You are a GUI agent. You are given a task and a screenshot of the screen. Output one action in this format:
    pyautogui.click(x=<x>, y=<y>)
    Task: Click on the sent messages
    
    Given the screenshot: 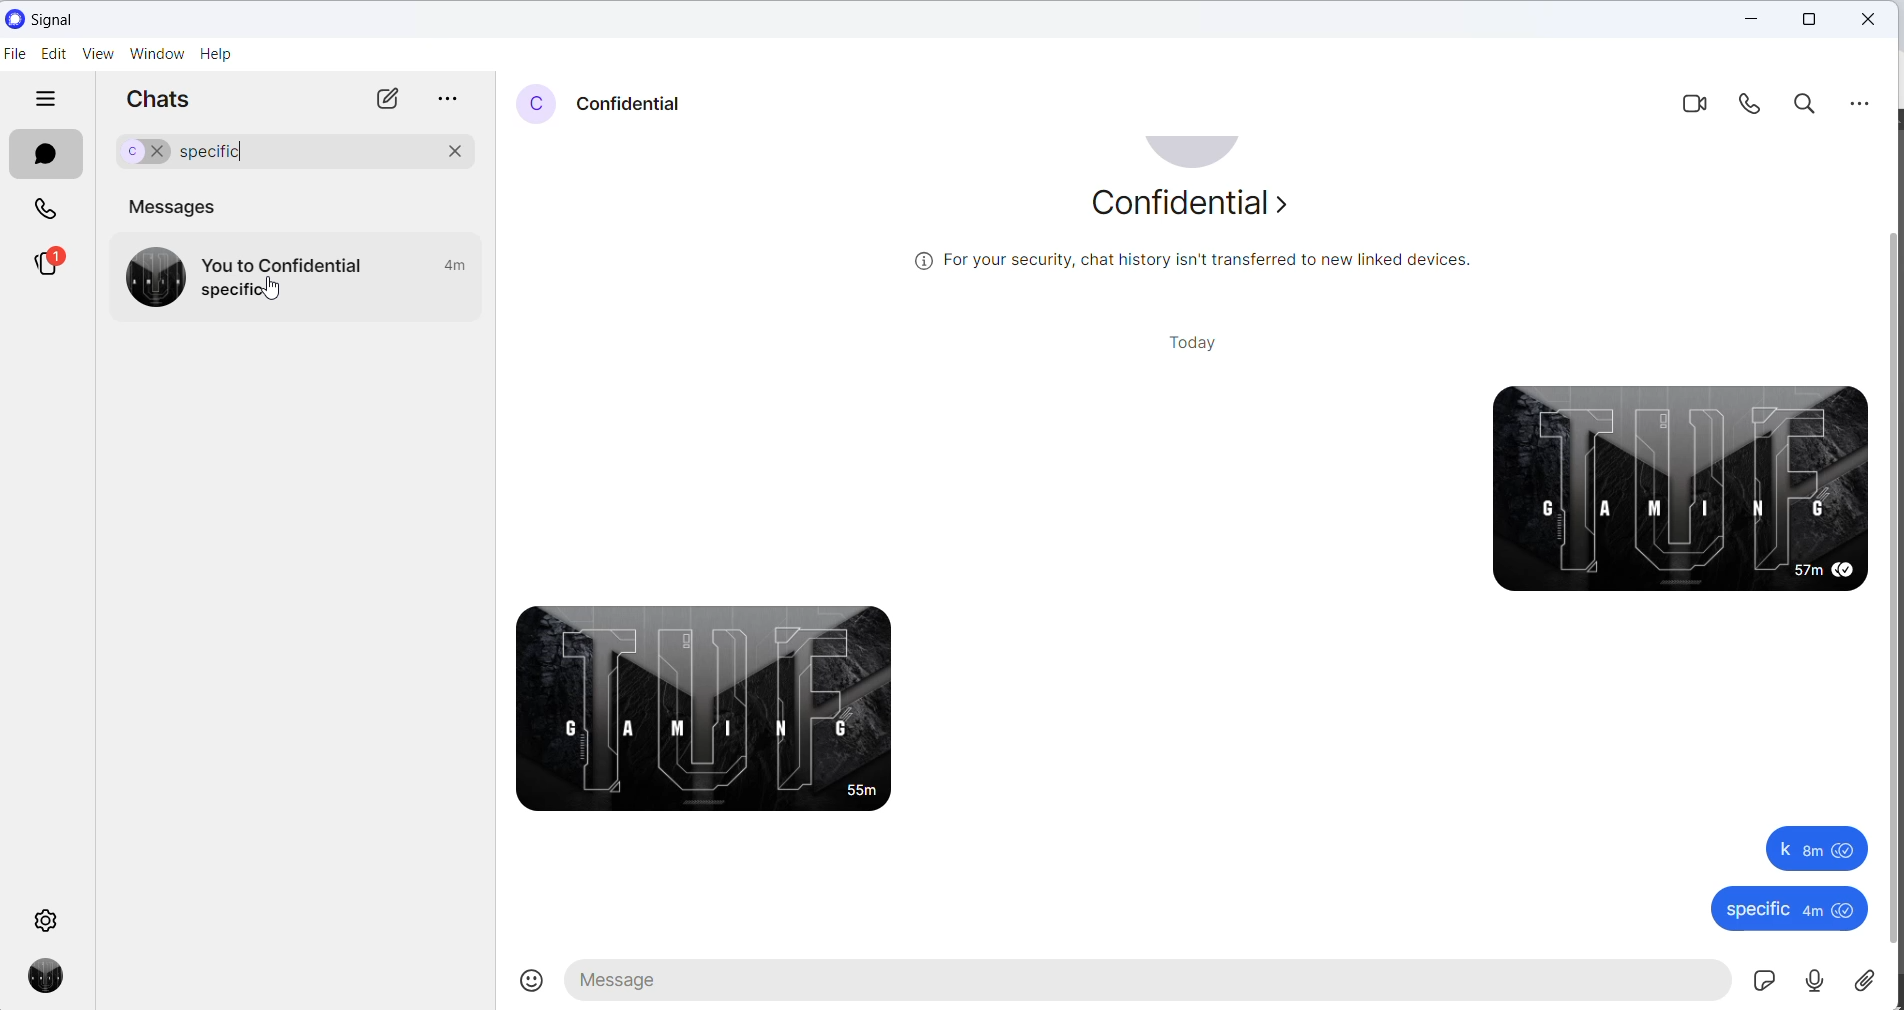 What is the action you would take?
    pyautogui.click(x=1665, y=487)
    